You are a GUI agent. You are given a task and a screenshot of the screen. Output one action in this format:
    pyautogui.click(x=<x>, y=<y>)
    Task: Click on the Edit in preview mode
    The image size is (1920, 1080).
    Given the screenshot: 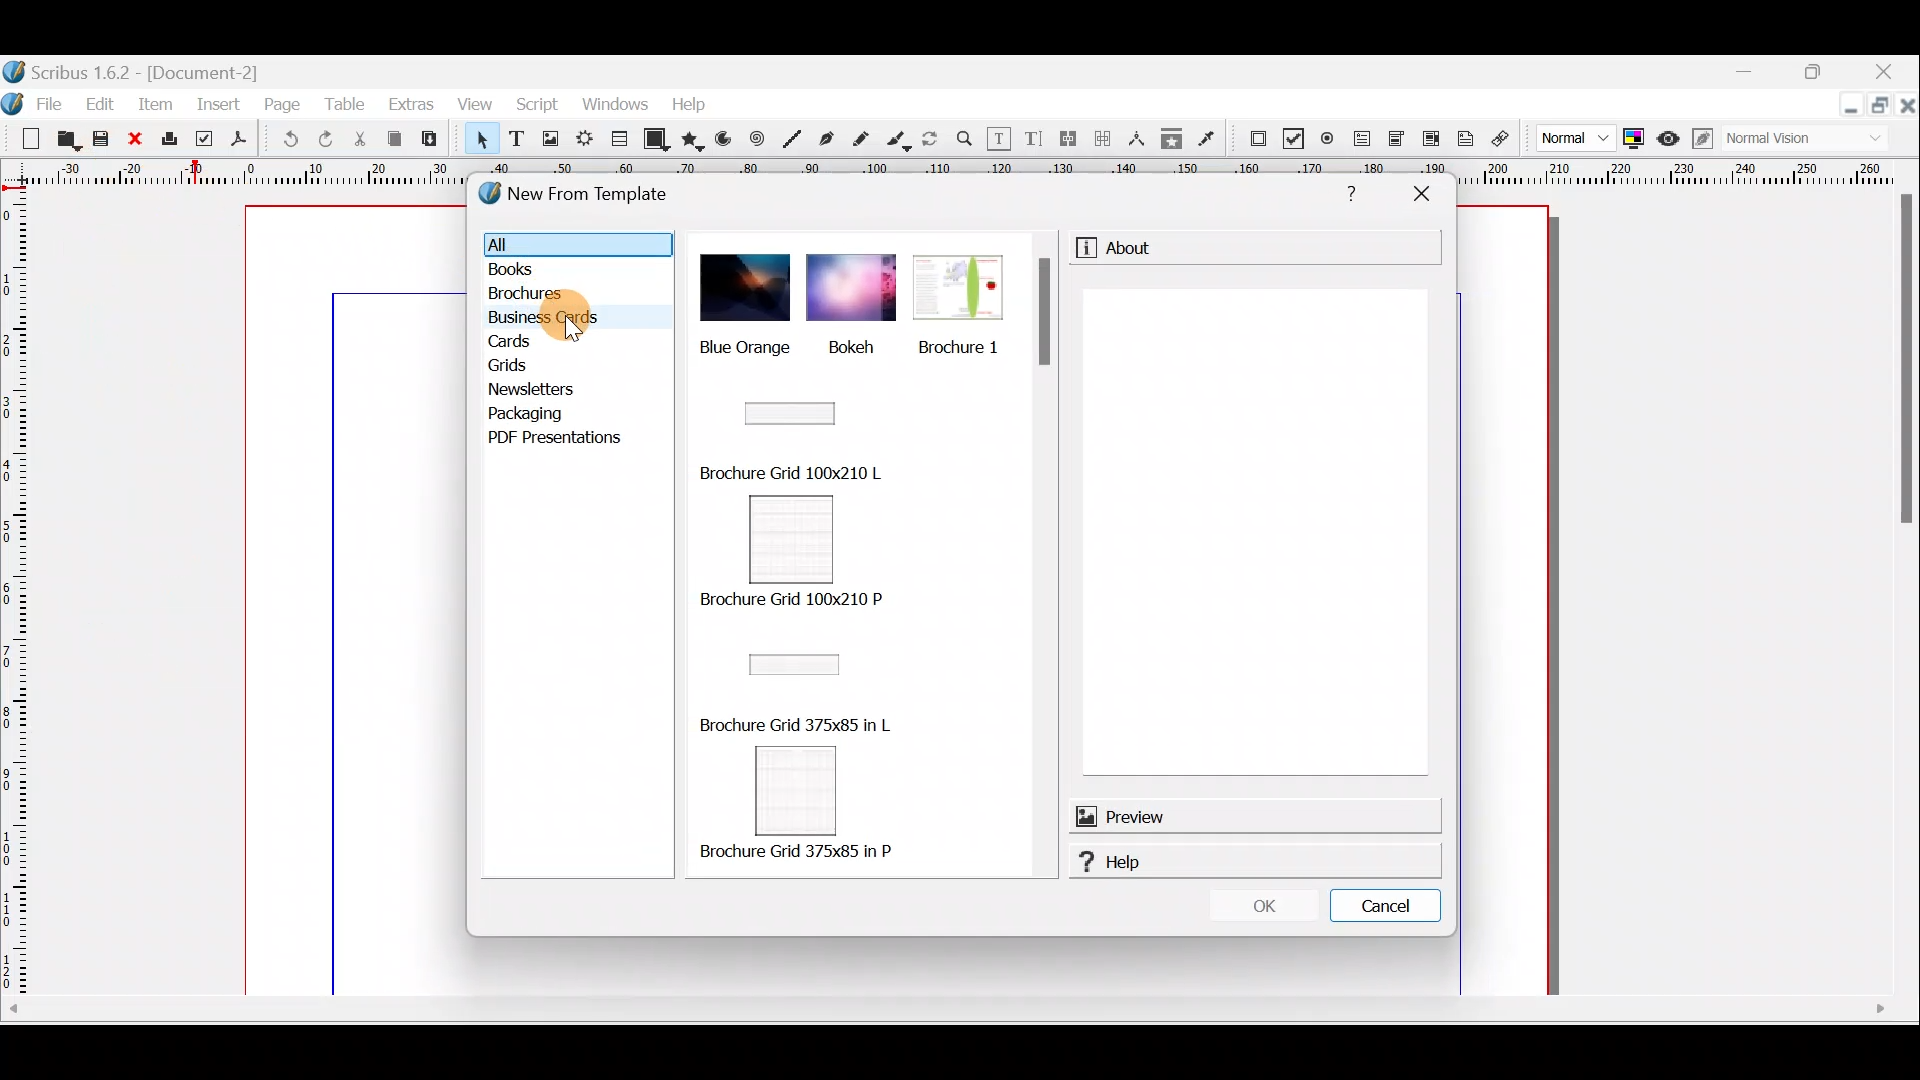 What is the action you would take?
    pyautogui.click(x=1700, y=141)
    